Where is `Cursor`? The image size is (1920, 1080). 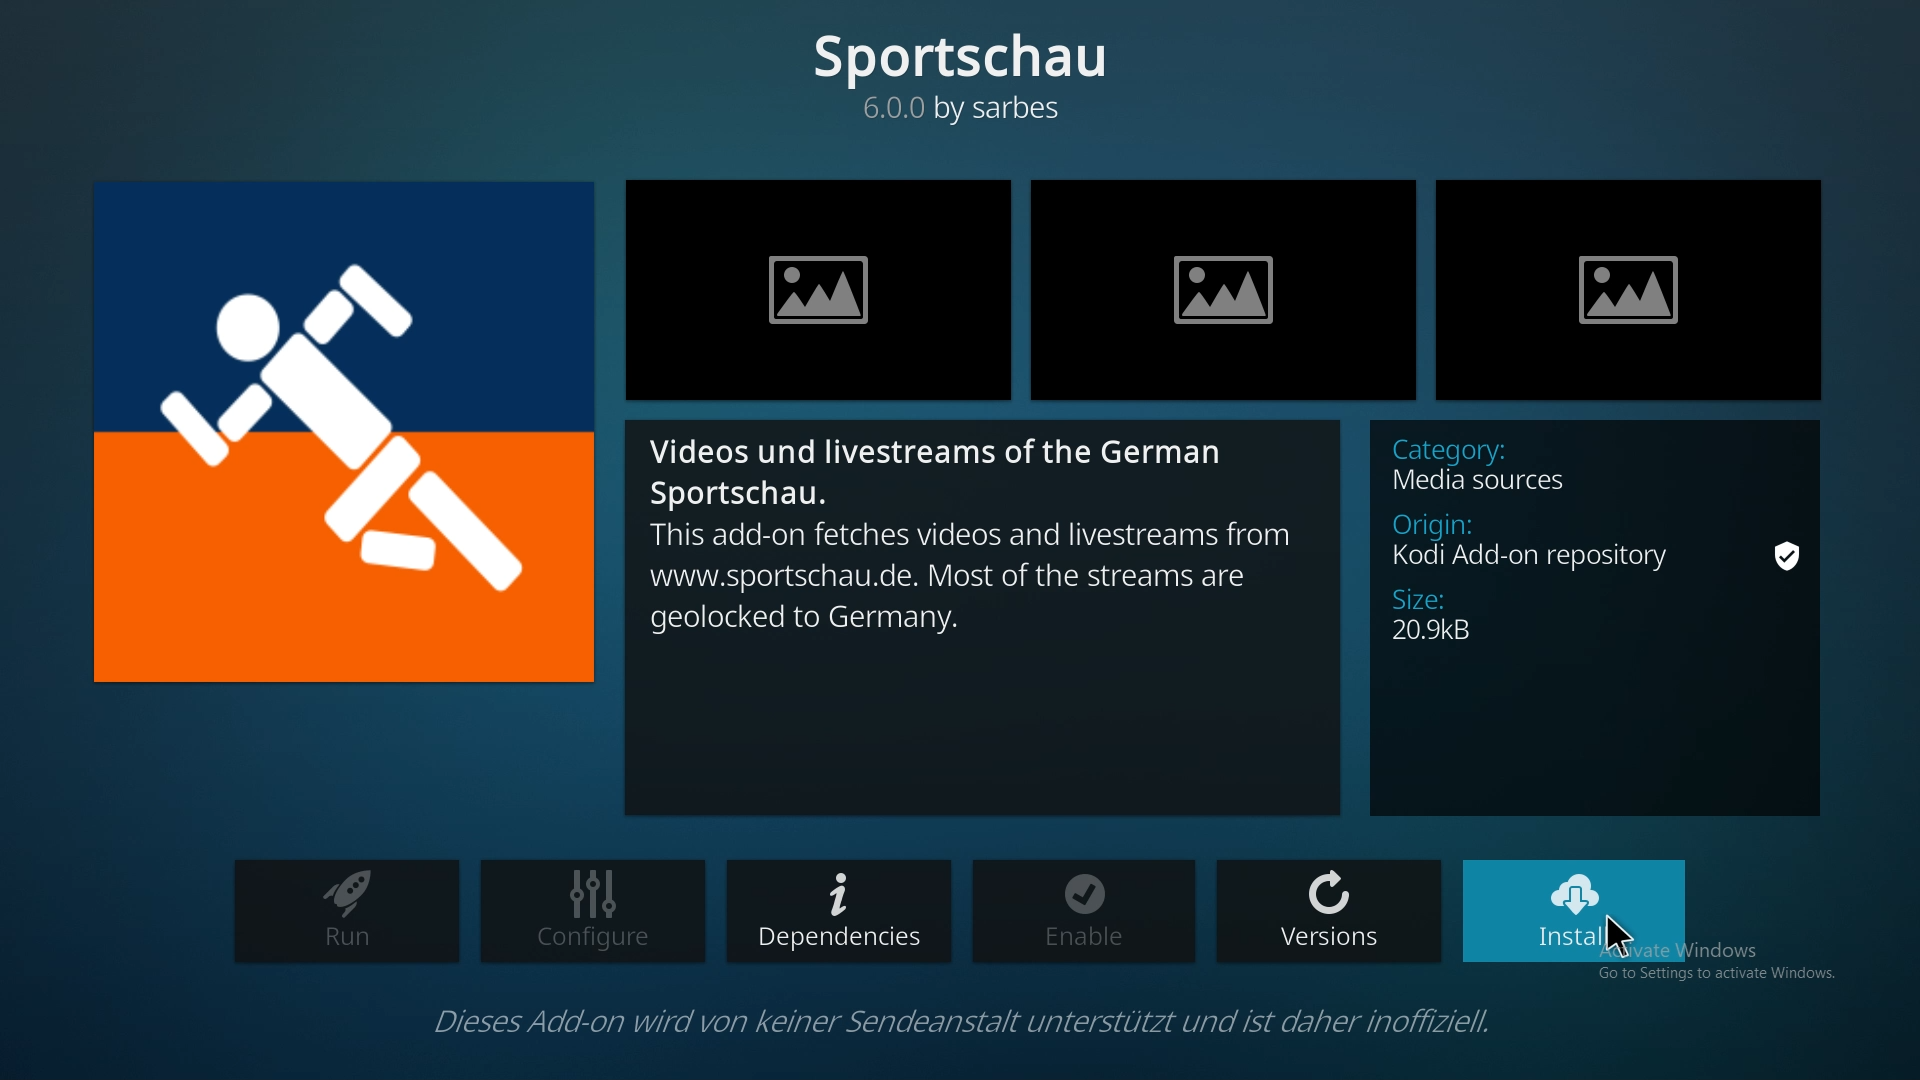 Cursor is located at coordinates (1635, 947).